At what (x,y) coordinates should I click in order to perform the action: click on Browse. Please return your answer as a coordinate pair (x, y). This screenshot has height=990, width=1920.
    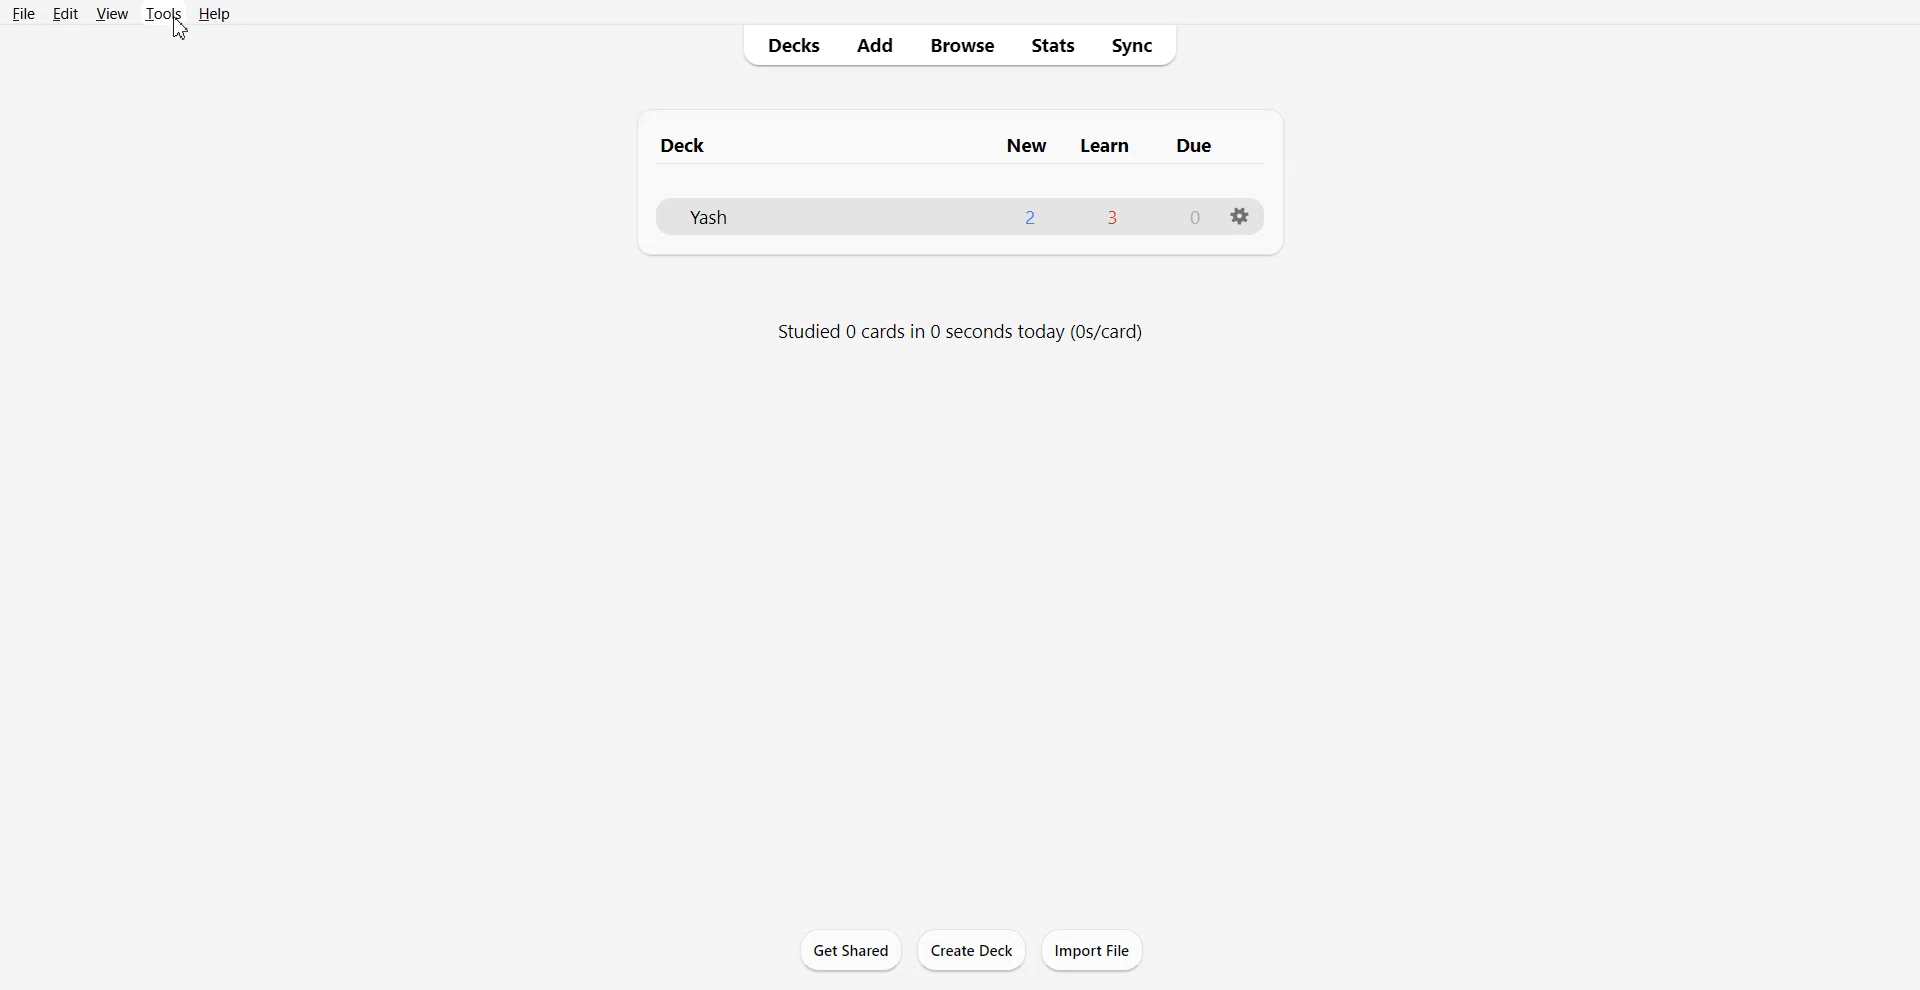
    Looking at the image, I should click on (963, 46).